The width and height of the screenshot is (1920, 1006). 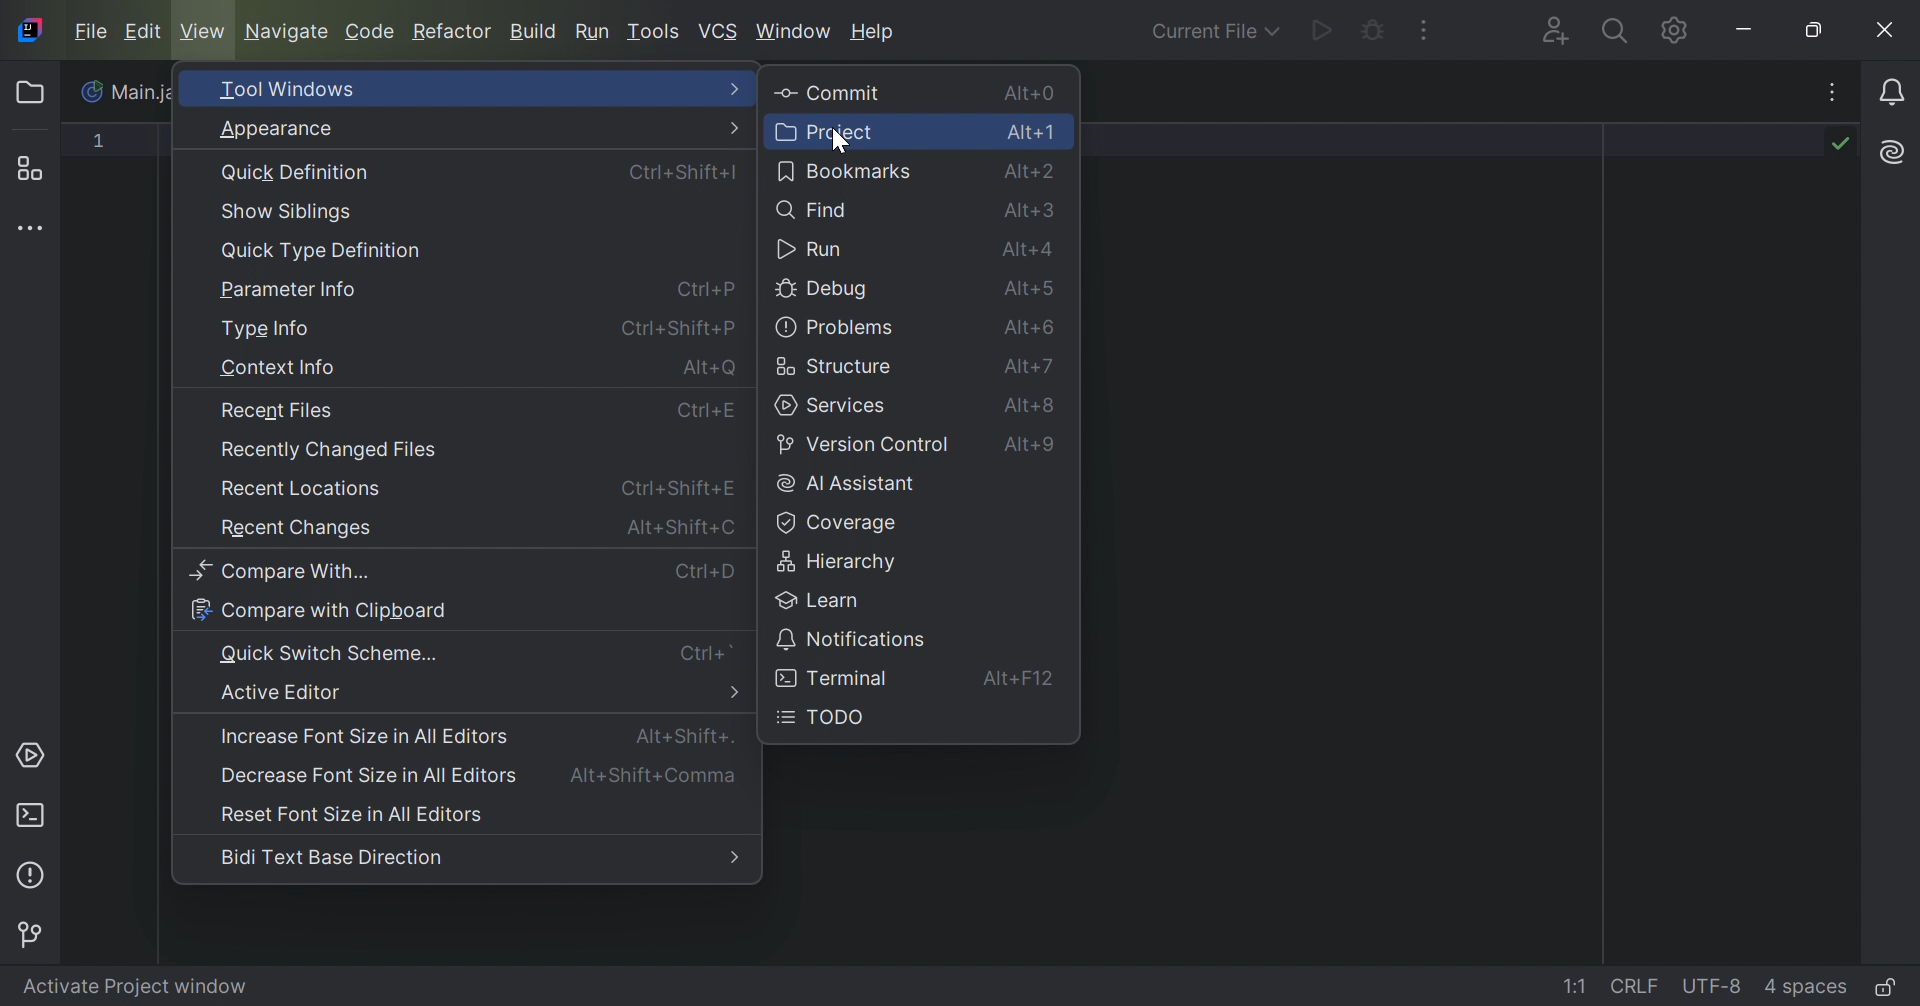 What do you see at coordinates (816, 599) in the screenshot?
I see `Learn` at bounding box center [816, 599].